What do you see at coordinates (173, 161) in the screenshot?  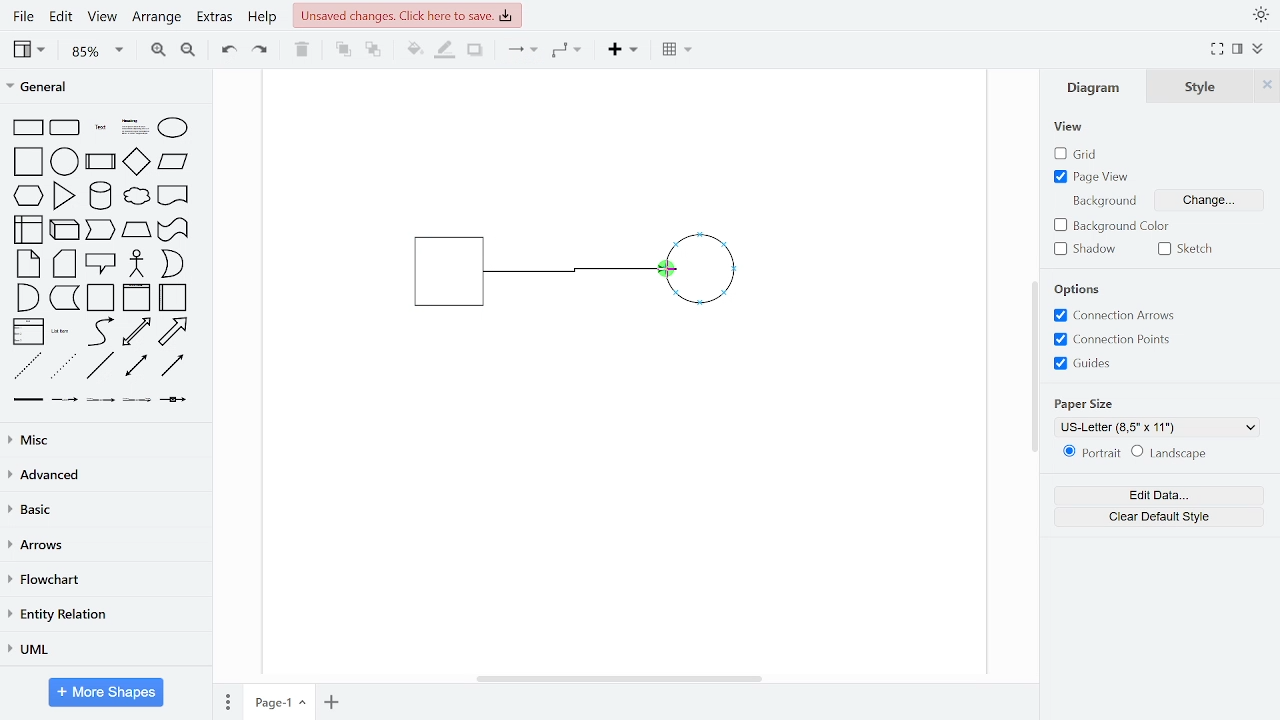 I see `paralellogram` at bounding box center [173, 161].